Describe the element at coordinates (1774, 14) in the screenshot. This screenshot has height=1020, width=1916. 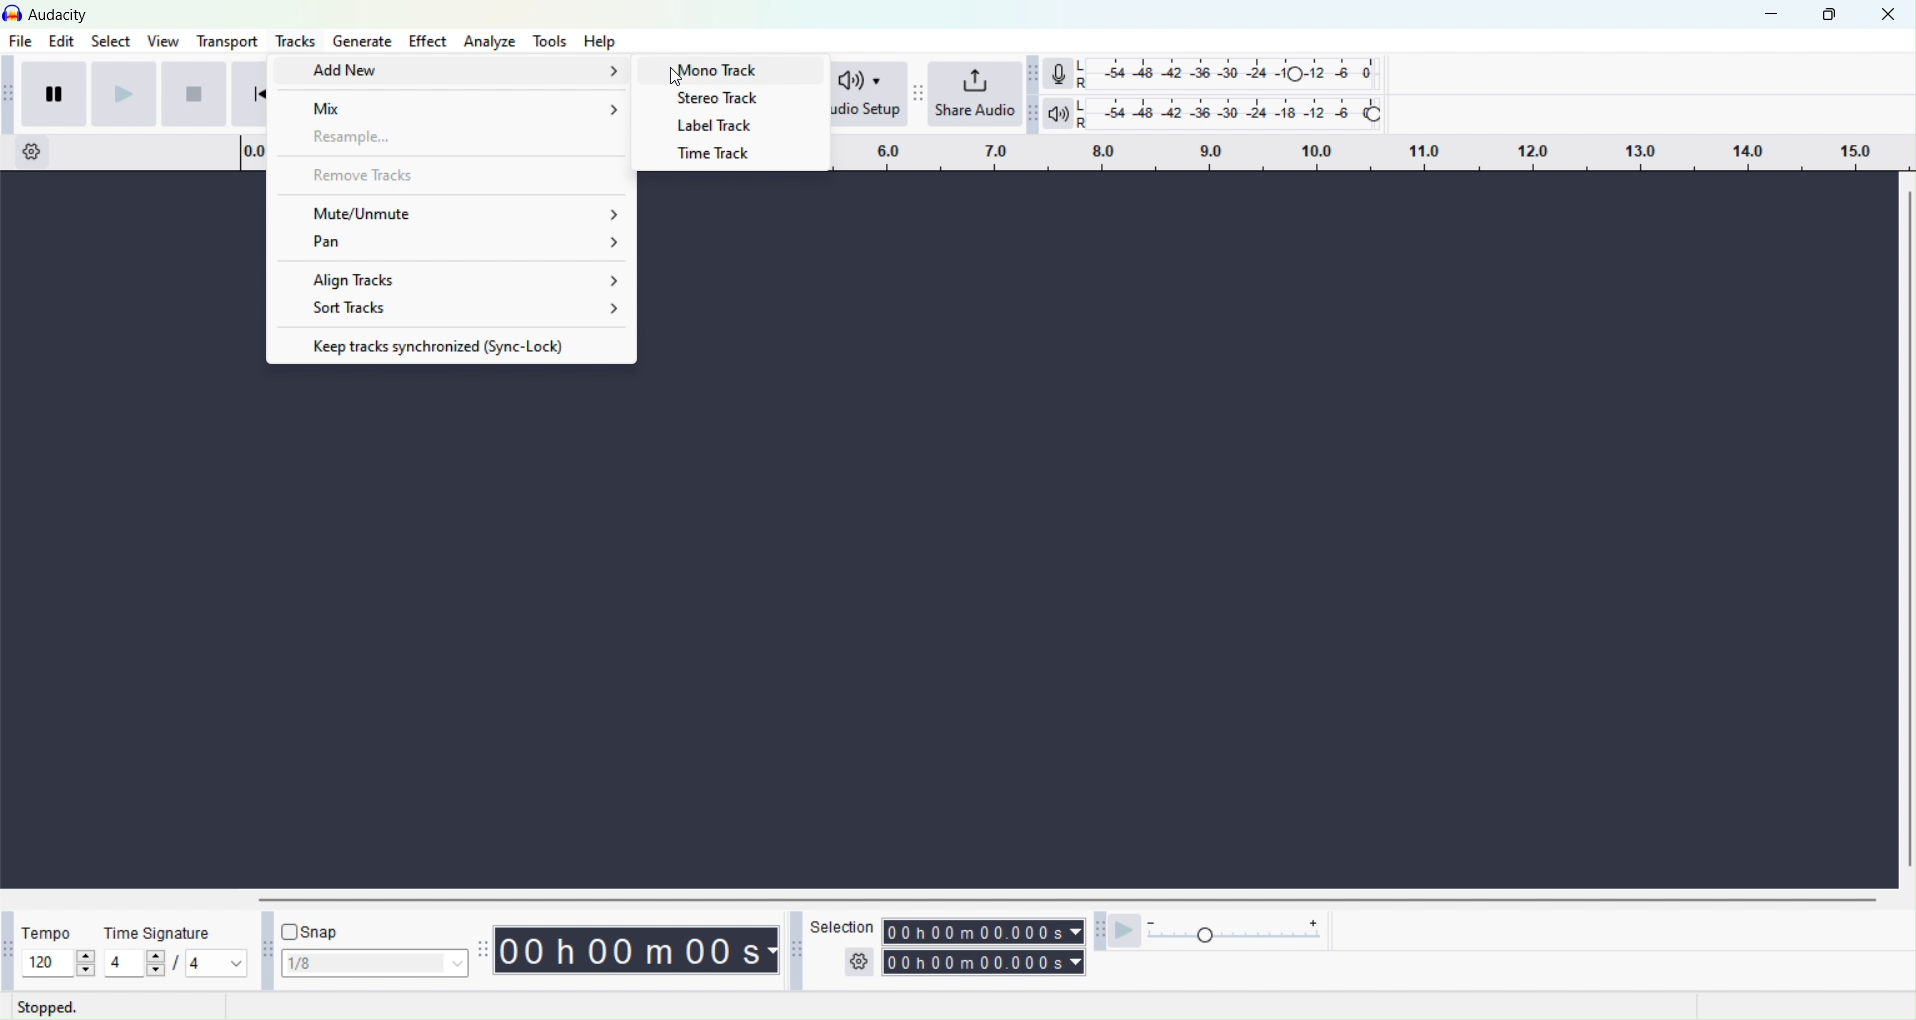
I see `Minimize` at that location.